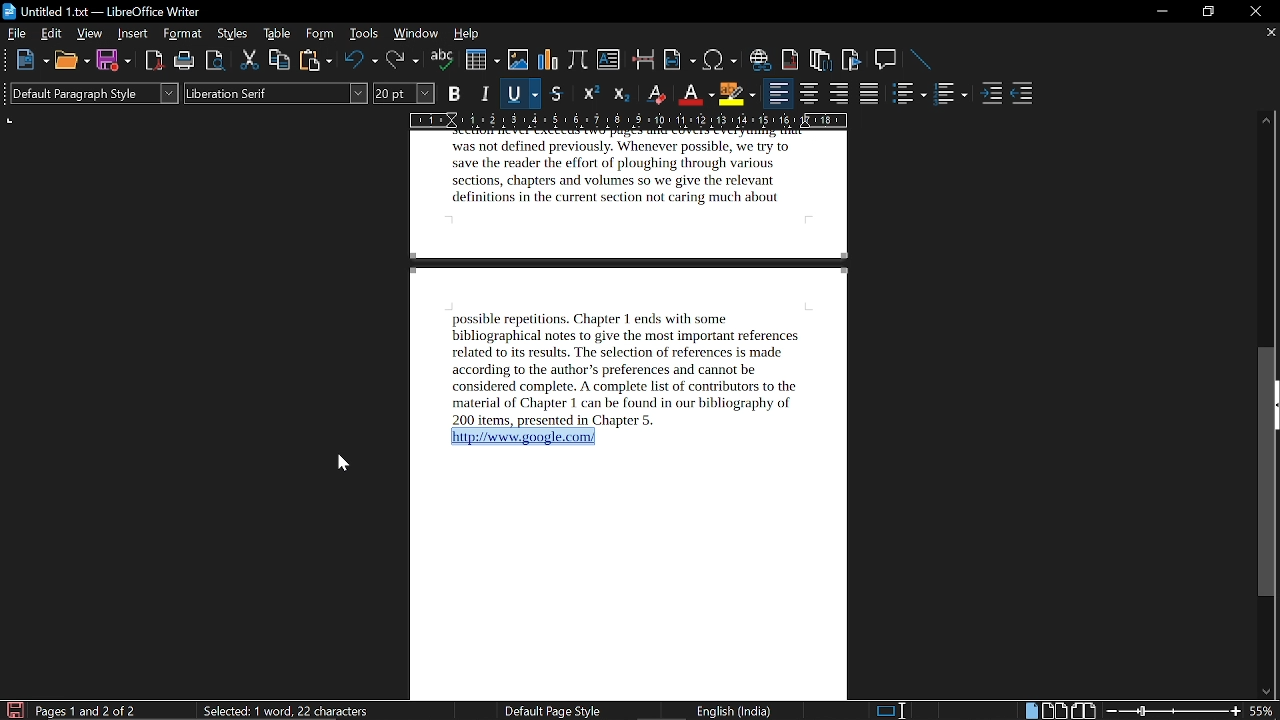 Image resolution: width=1280 pixels, height=720 pixels. I want to click on insert bibliography, so click(849, 60).